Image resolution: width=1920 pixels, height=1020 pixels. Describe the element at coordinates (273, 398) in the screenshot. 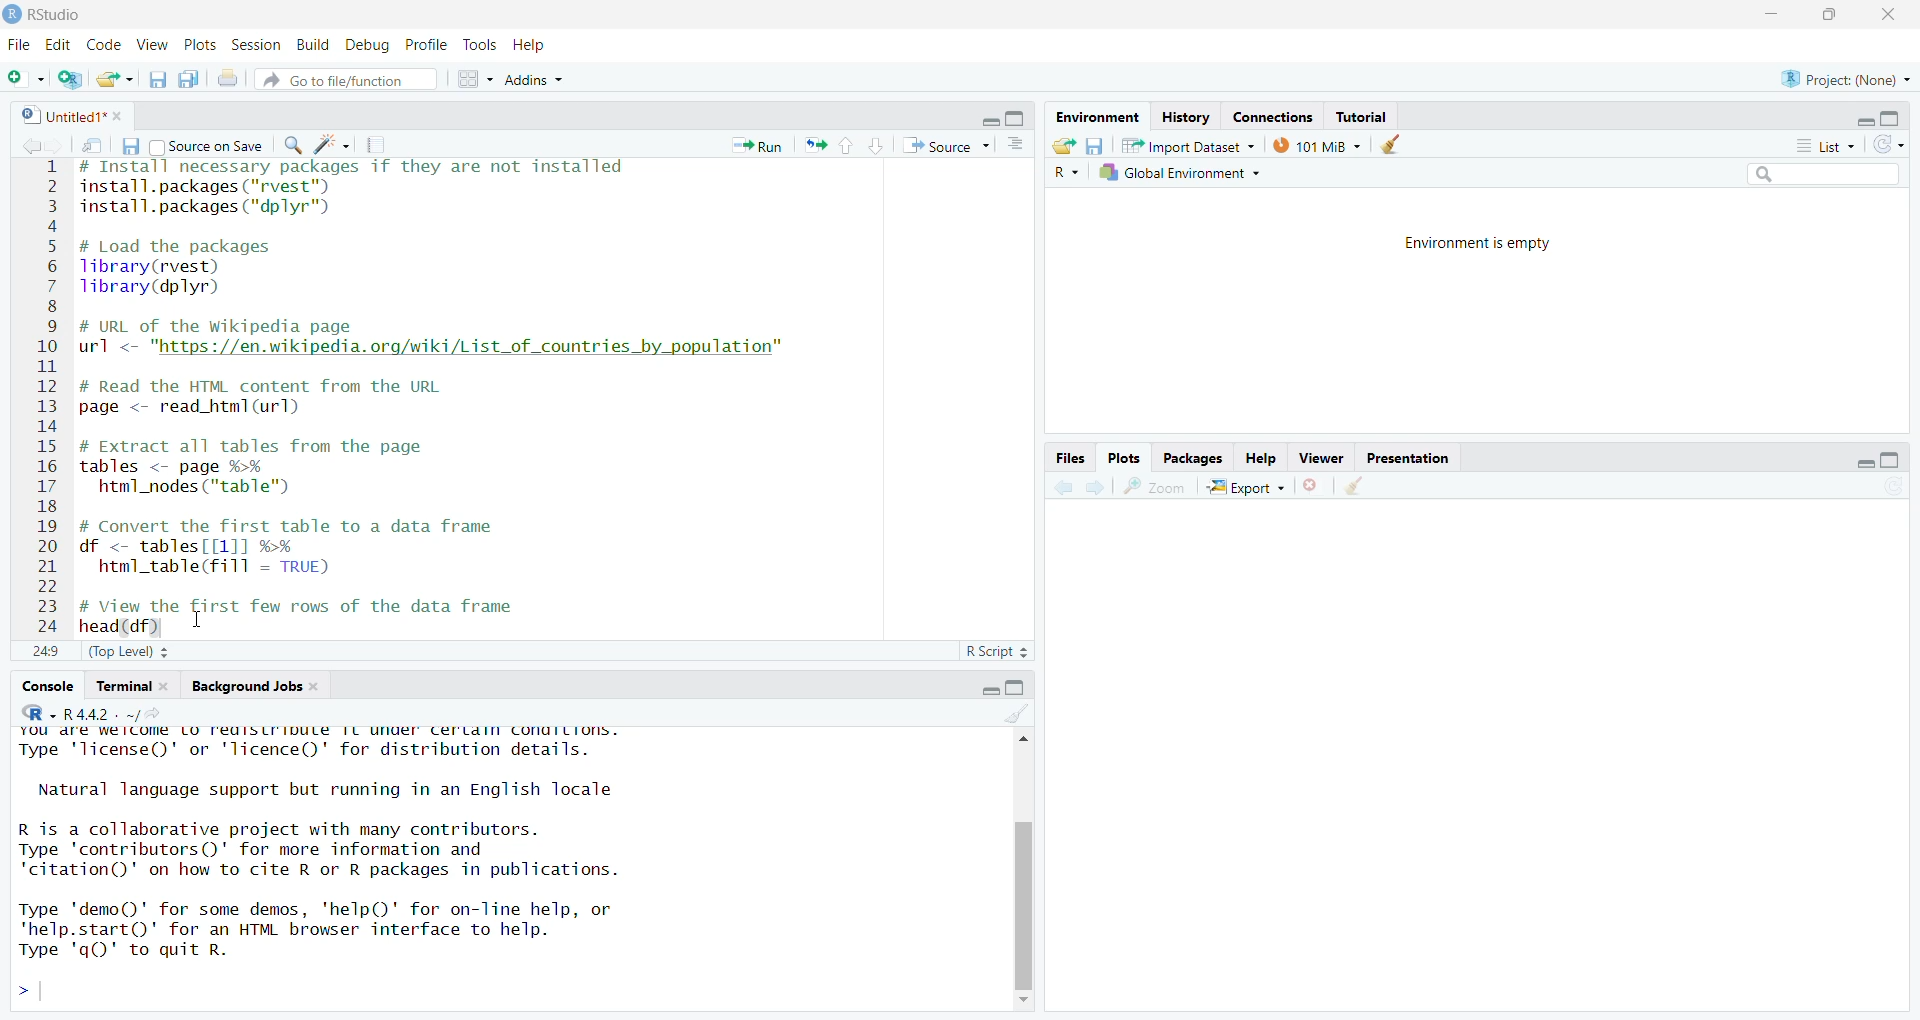

I see `# Read the HTML content from the URL page <- read_html (url)` at that location.